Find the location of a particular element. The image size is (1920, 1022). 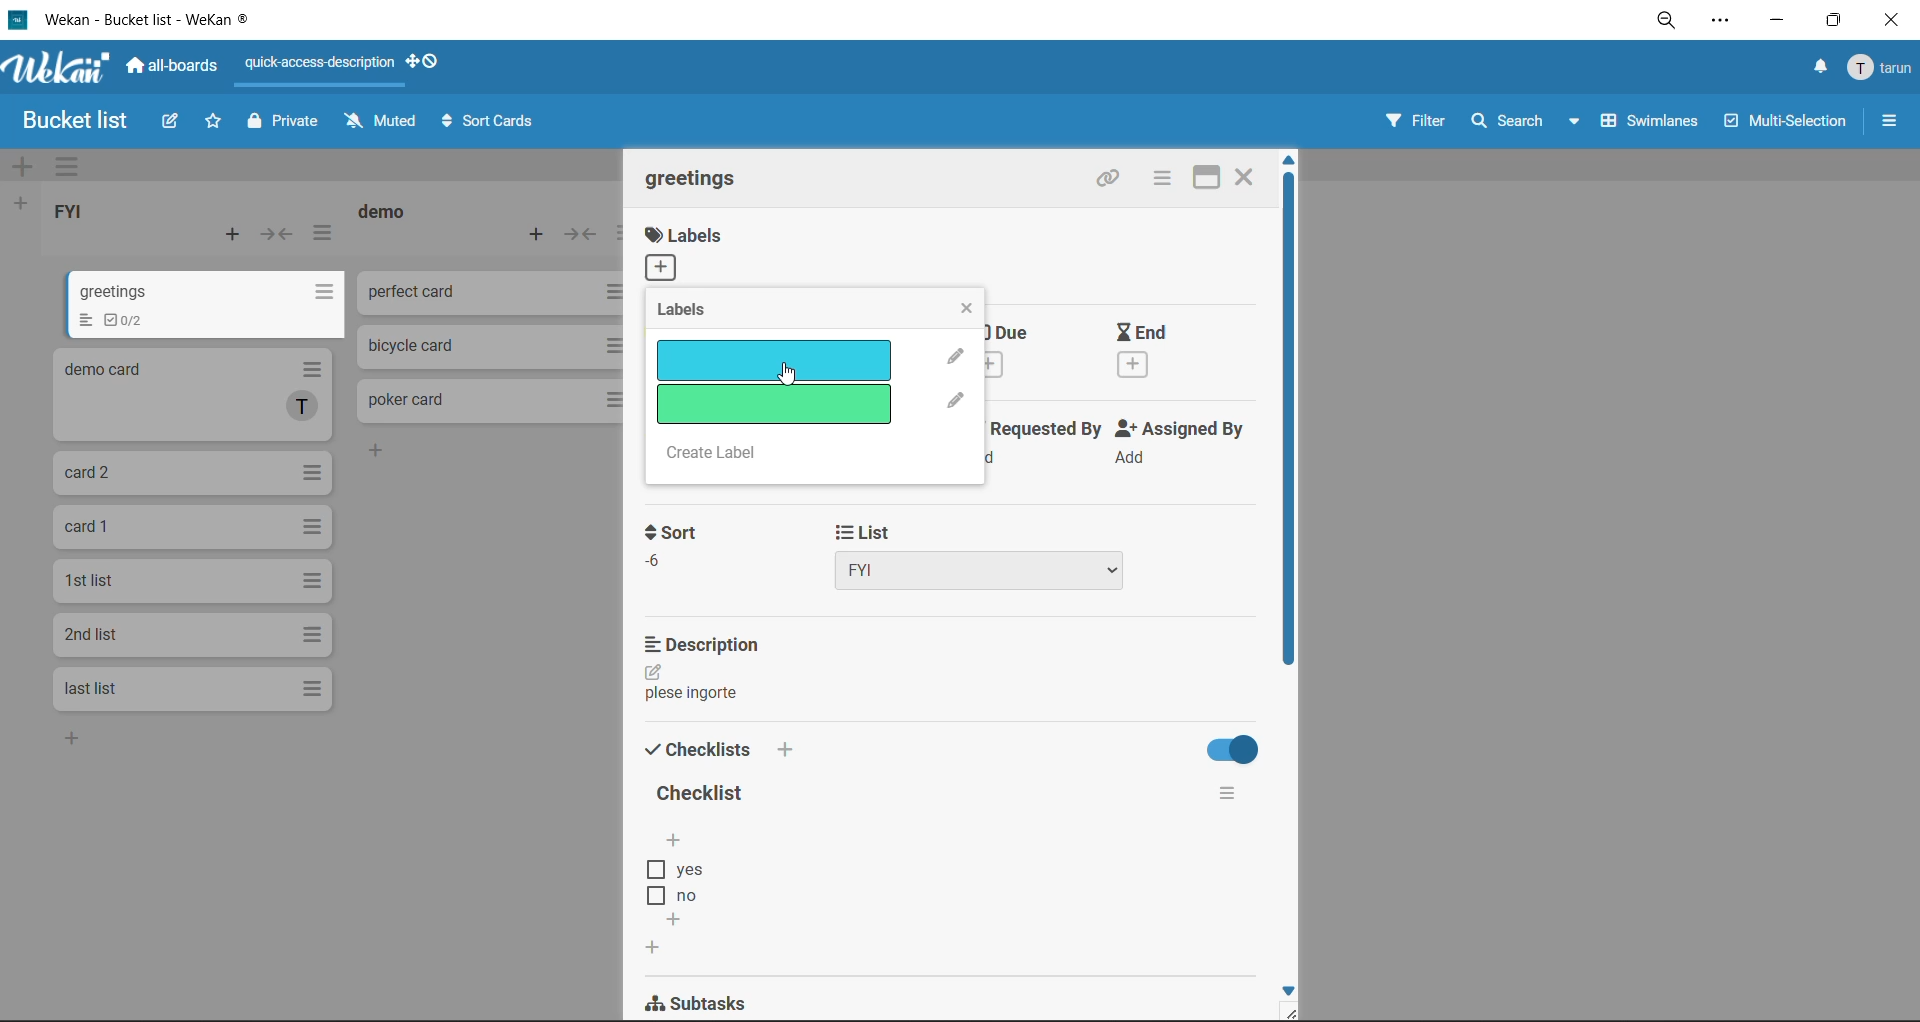

edit is located at coordinates (172, 126).